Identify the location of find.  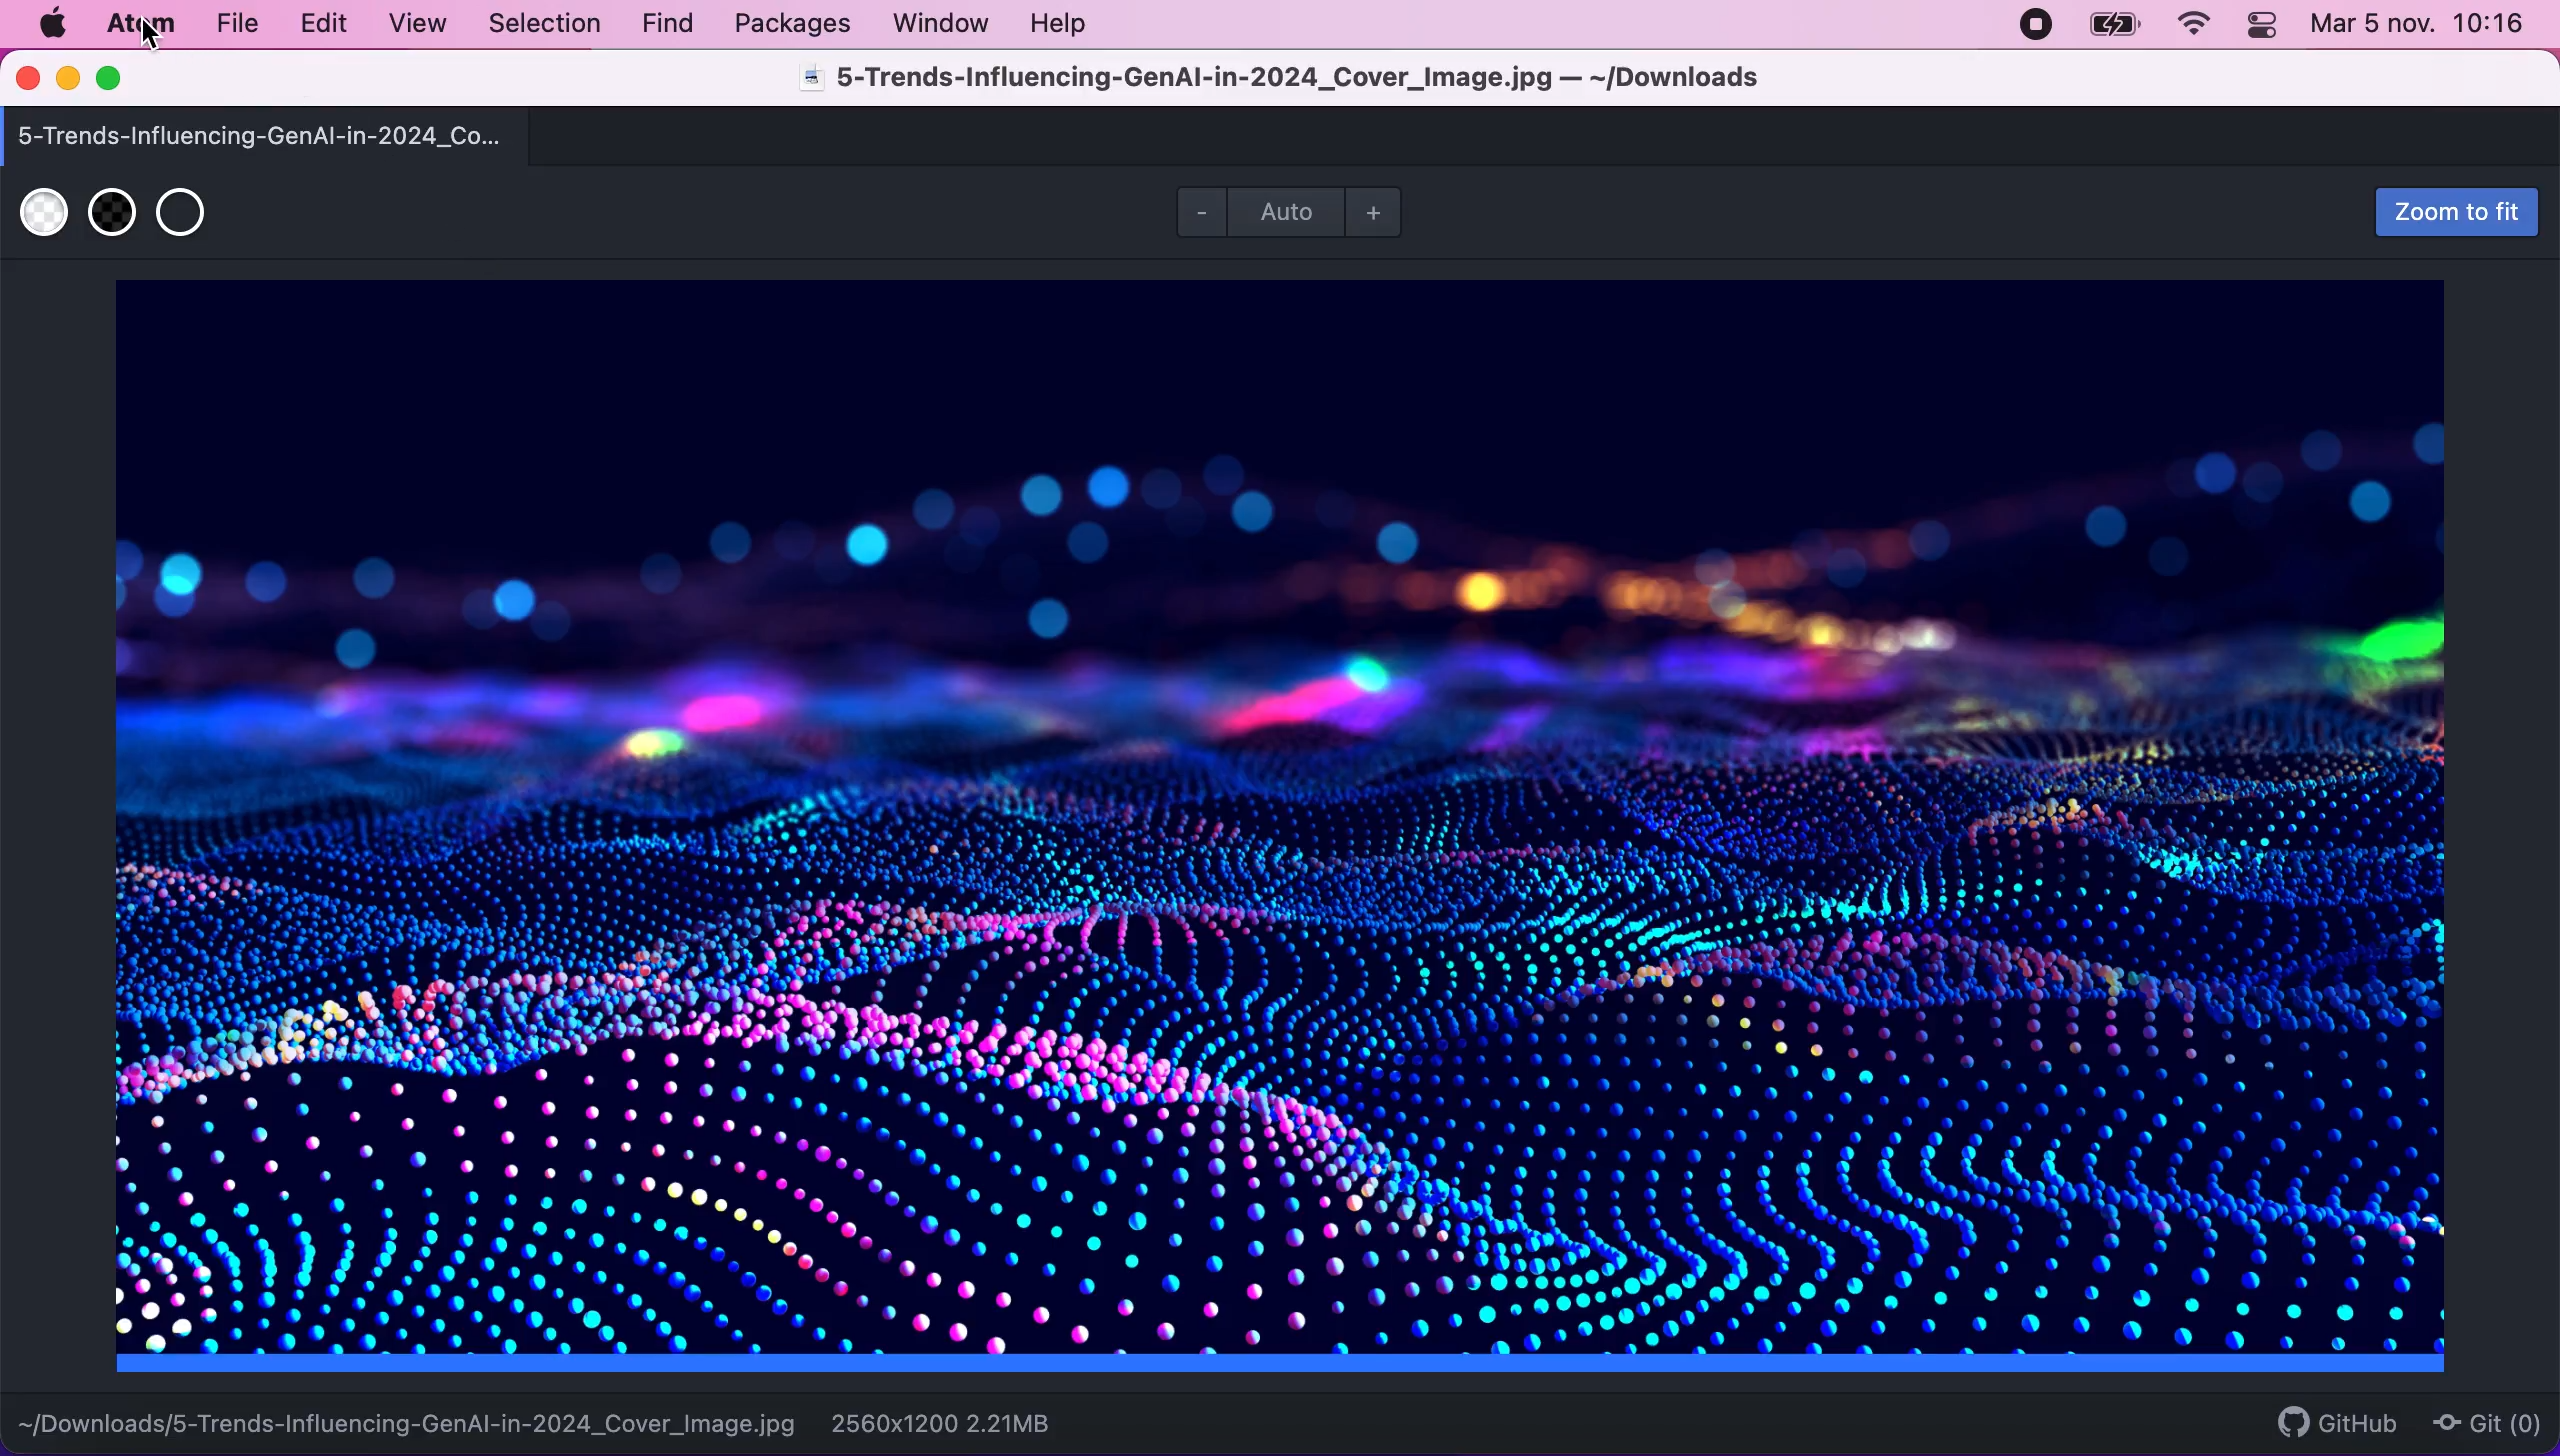
(667, 25).